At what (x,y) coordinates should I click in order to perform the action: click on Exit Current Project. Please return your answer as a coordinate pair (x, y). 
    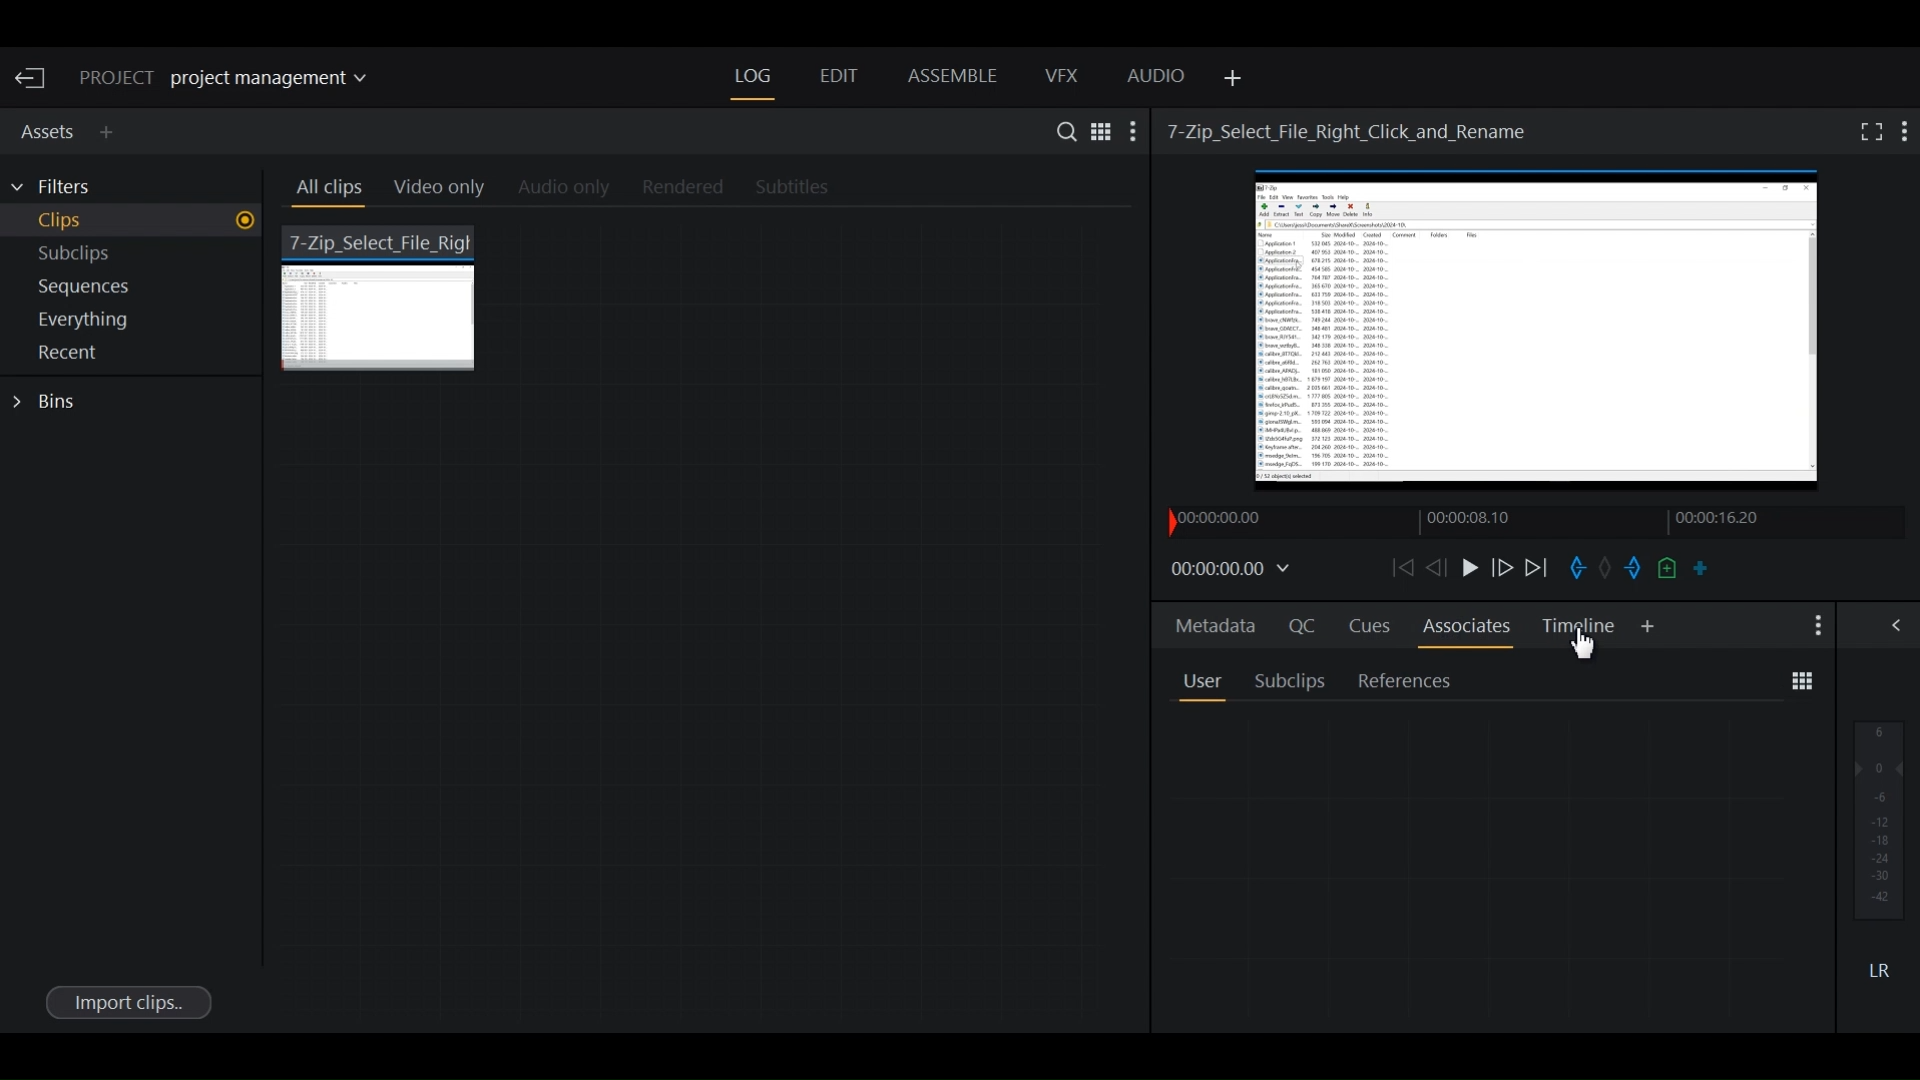
    Looking at the image, I should click on (34, 79).